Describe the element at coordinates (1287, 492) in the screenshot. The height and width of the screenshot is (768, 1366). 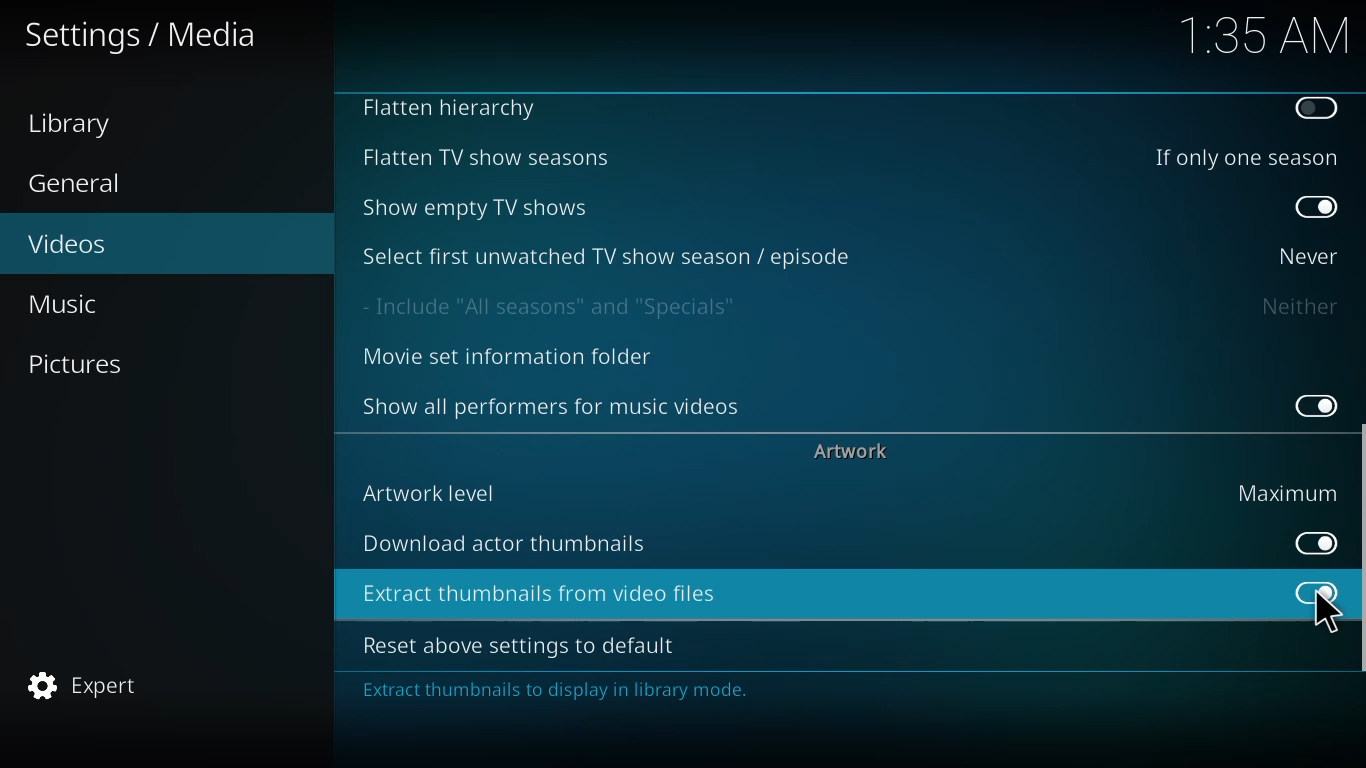
I see `maximum` at that location.